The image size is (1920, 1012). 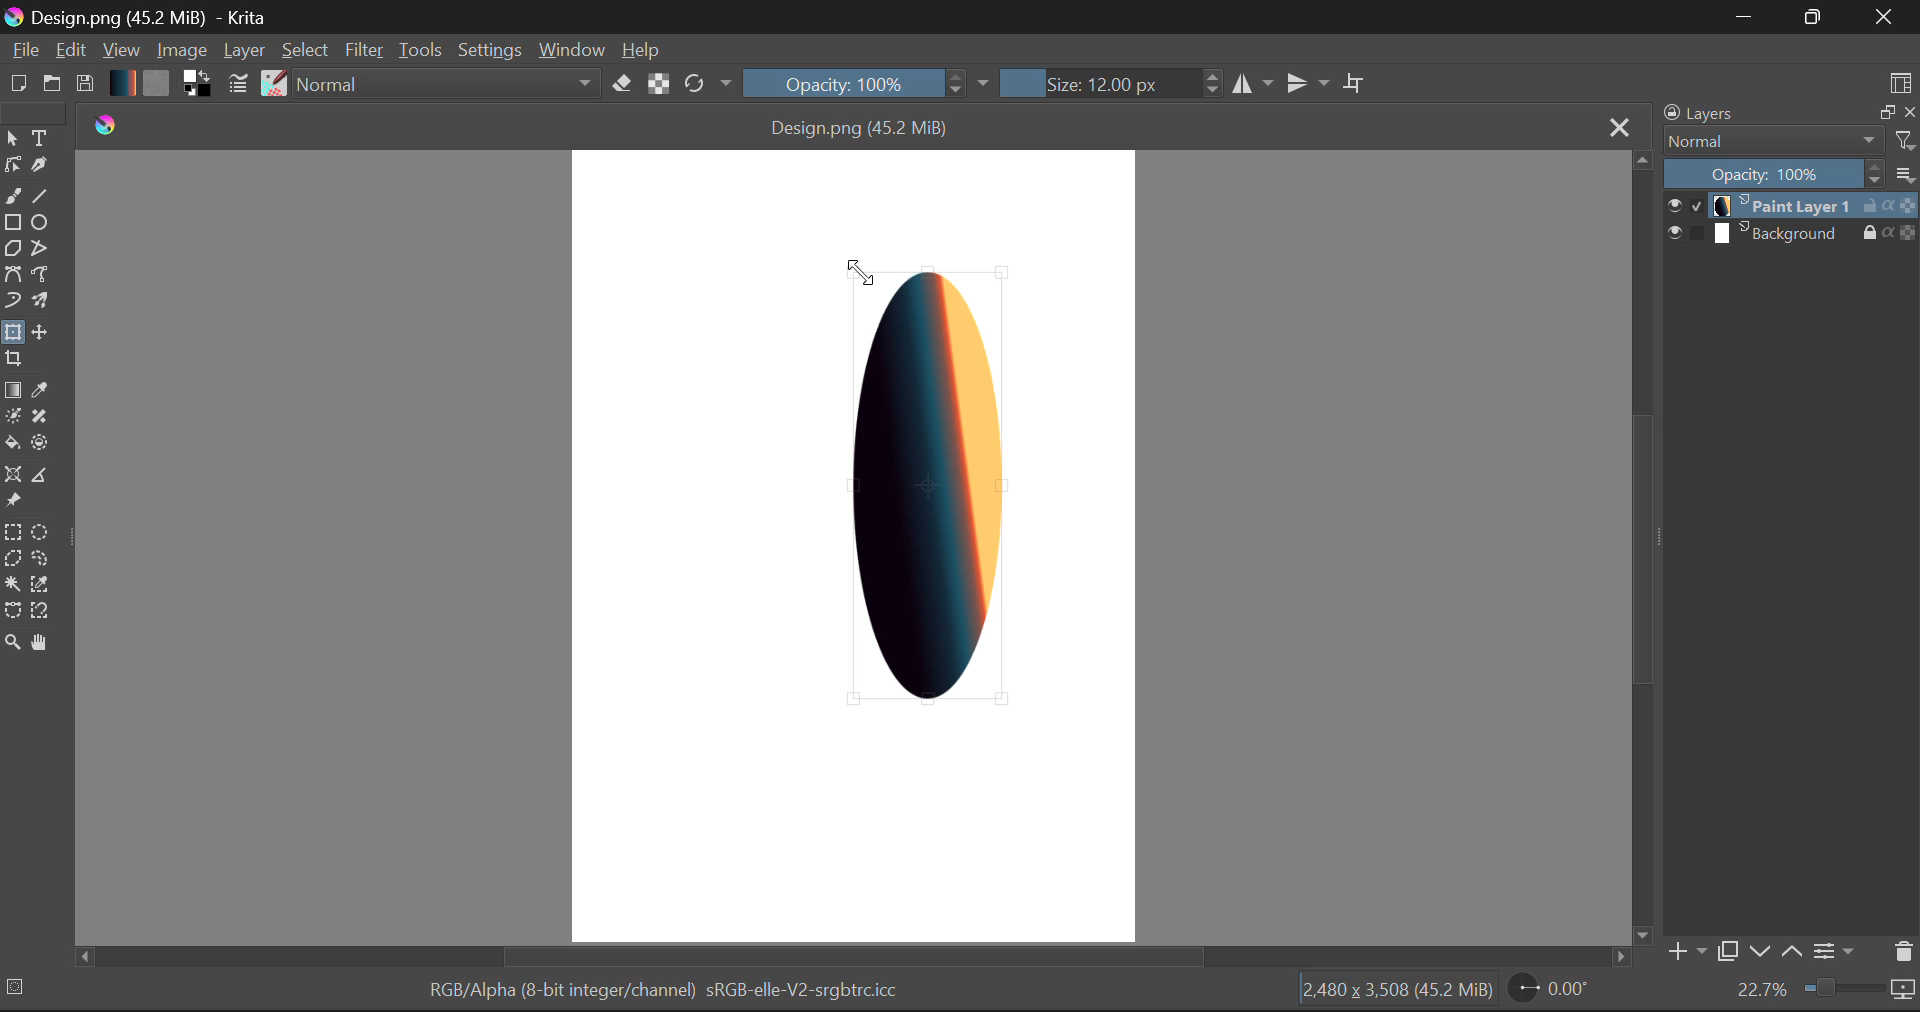 What do you see at coordinates (1547, 991) in the screenshot?
I see `Page Rotation` at bounding box center [1547, 991].